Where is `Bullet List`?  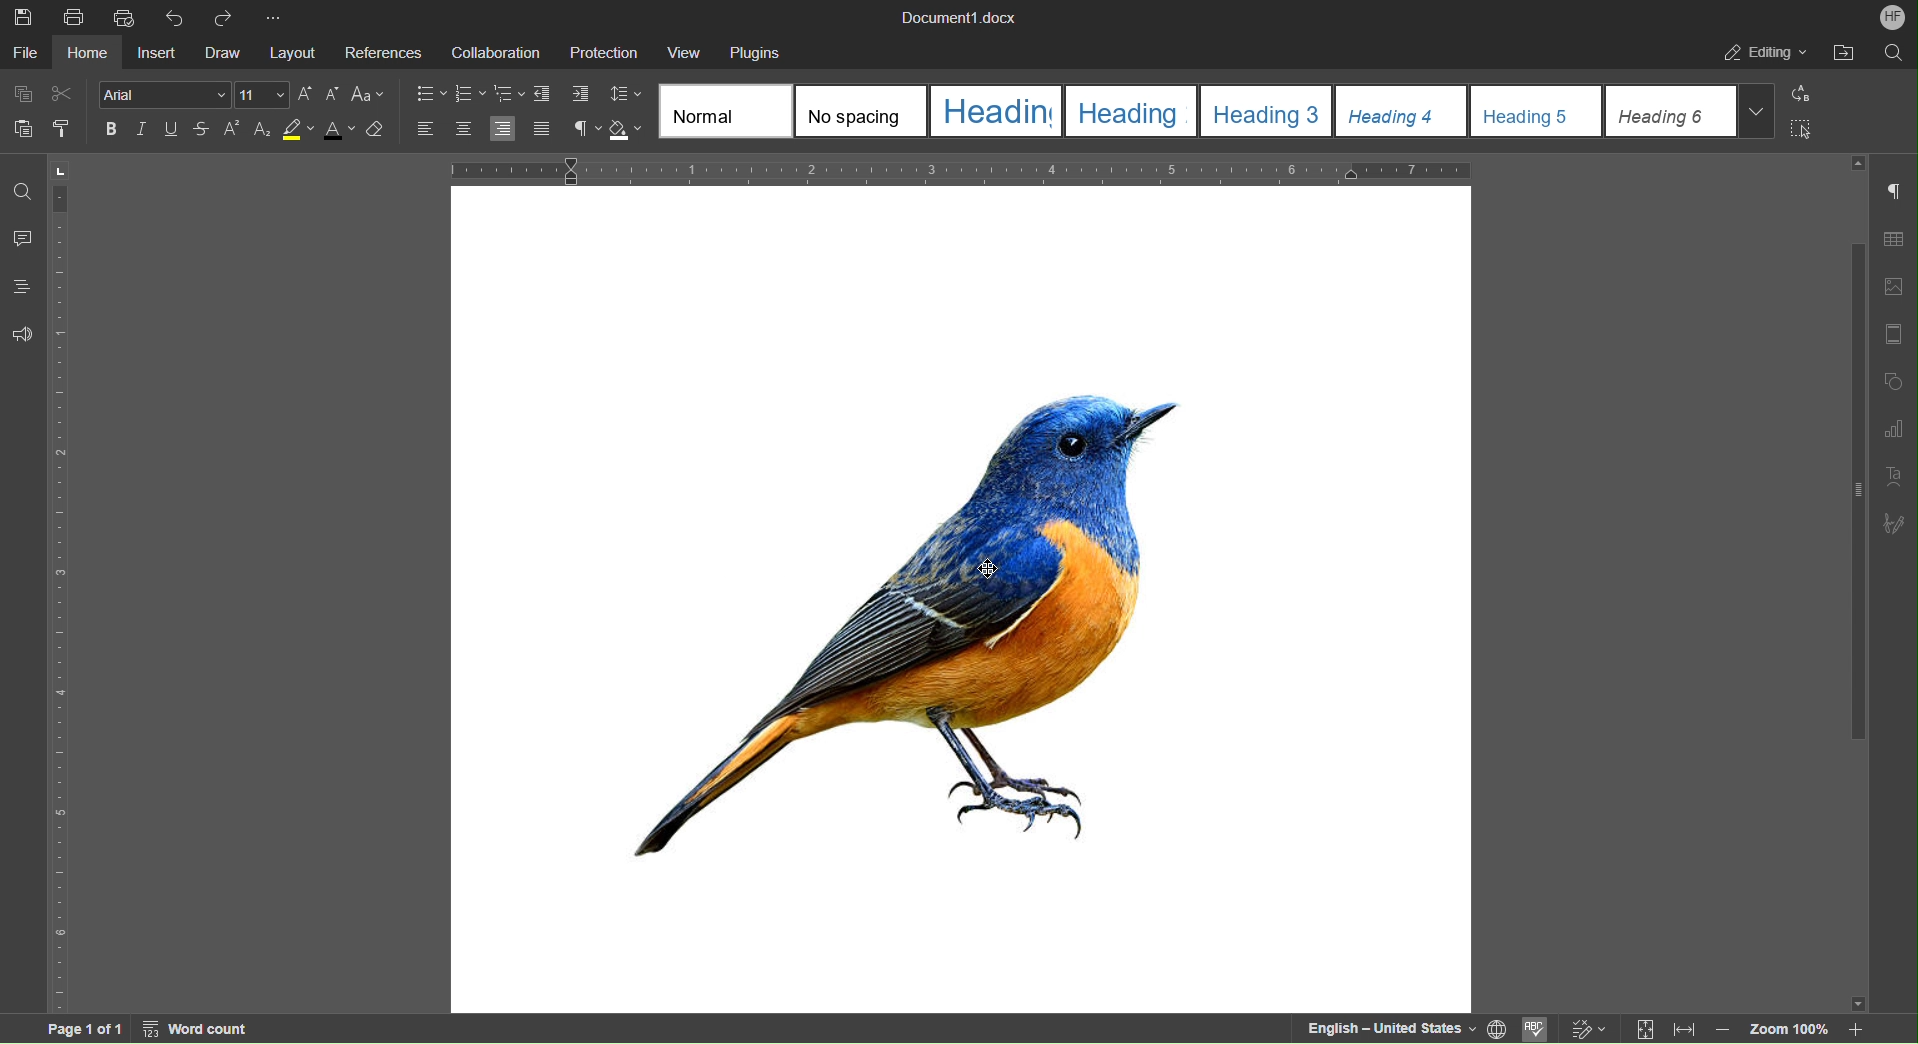 Bullet List is located at coordinates (429, 93).